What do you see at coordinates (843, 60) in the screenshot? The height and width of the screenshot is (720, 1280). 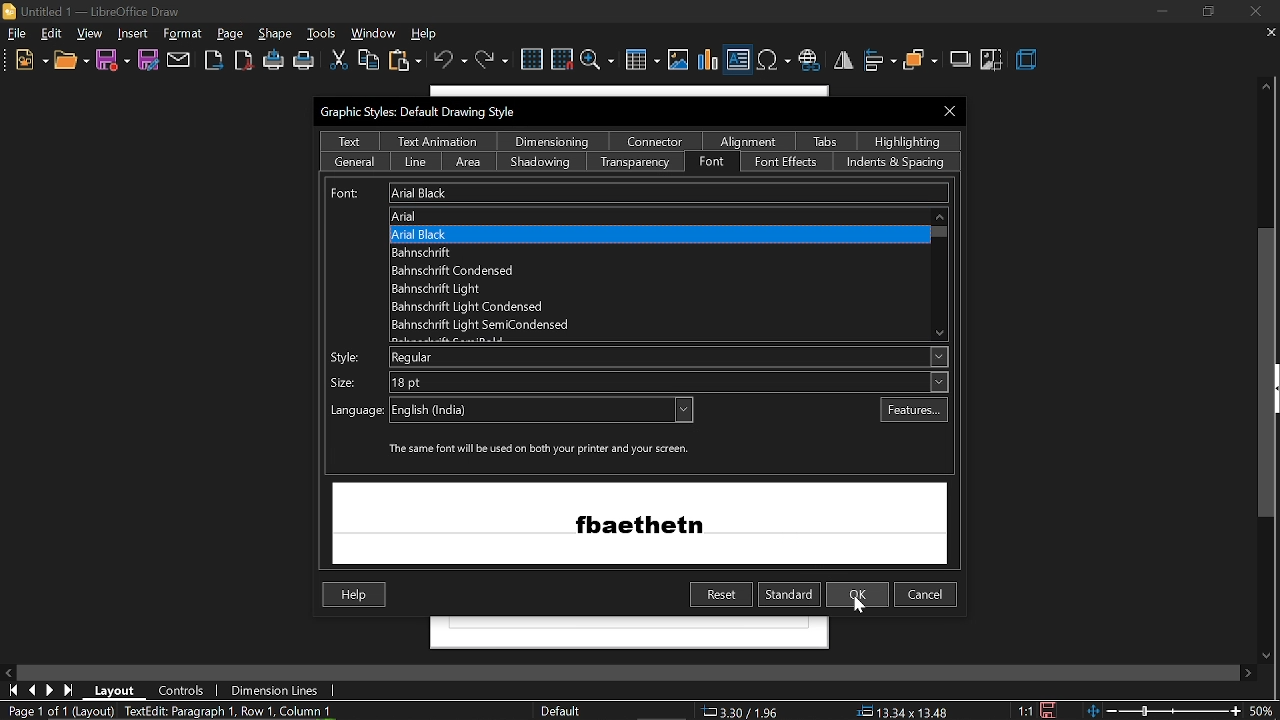 I see `flip` at bounding box center [843, 60].